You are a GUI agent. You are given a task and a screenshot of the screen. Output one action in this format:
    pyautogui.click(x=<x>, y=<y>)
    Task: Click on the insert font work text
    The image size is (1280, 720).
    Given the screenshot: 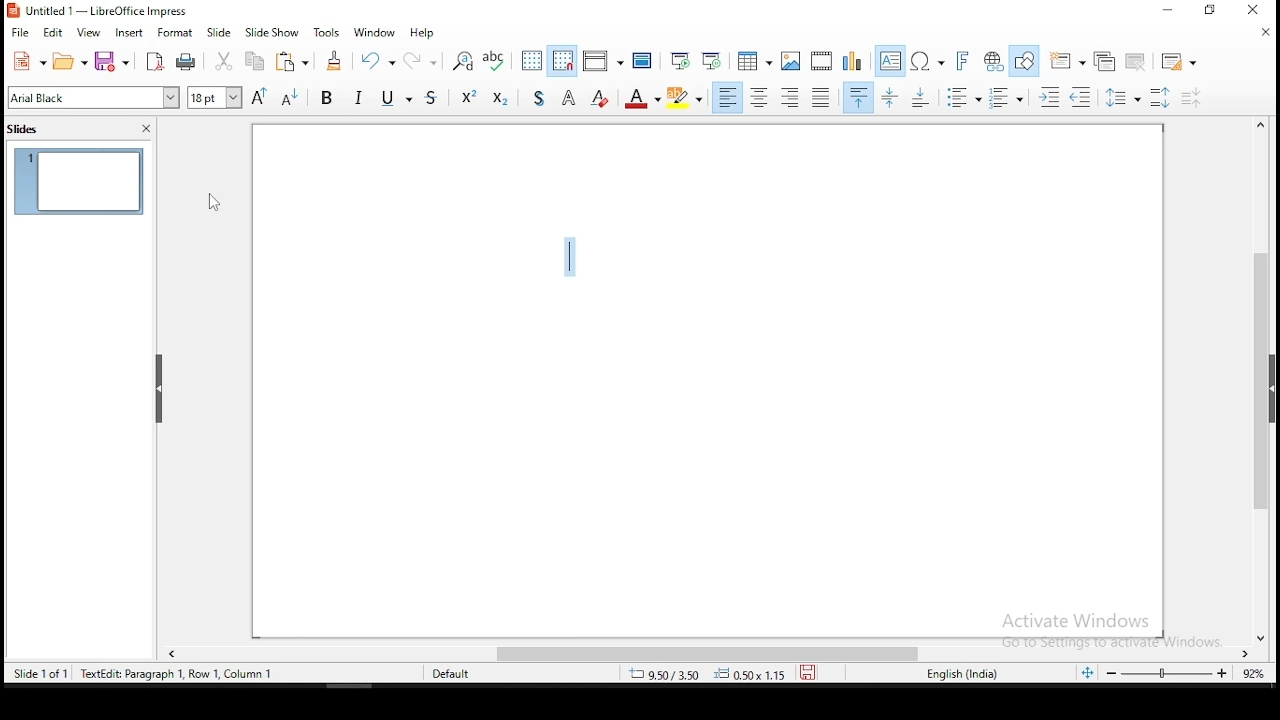 What is the action you would take?
    pyautogui.click(x=963, y=61)
    